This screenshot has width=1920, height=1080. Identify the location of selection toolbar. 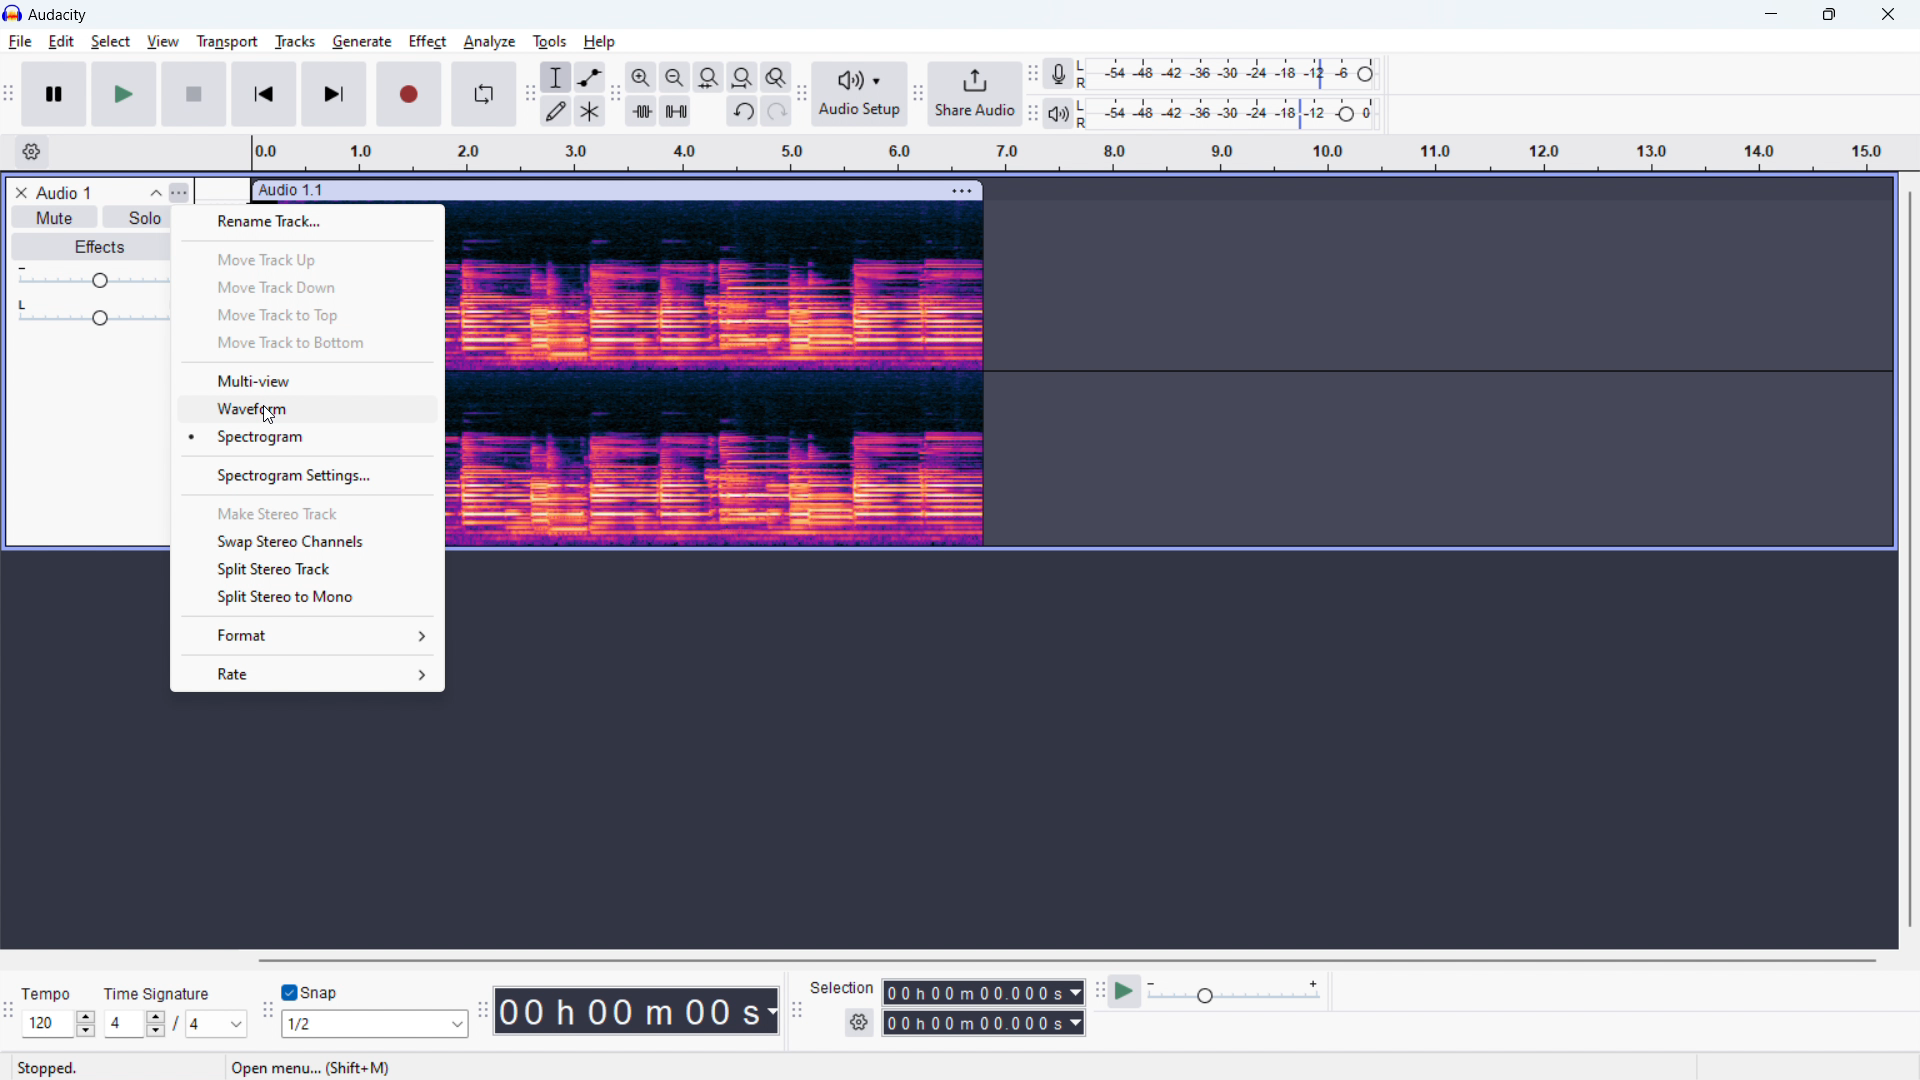
(797, 1011).